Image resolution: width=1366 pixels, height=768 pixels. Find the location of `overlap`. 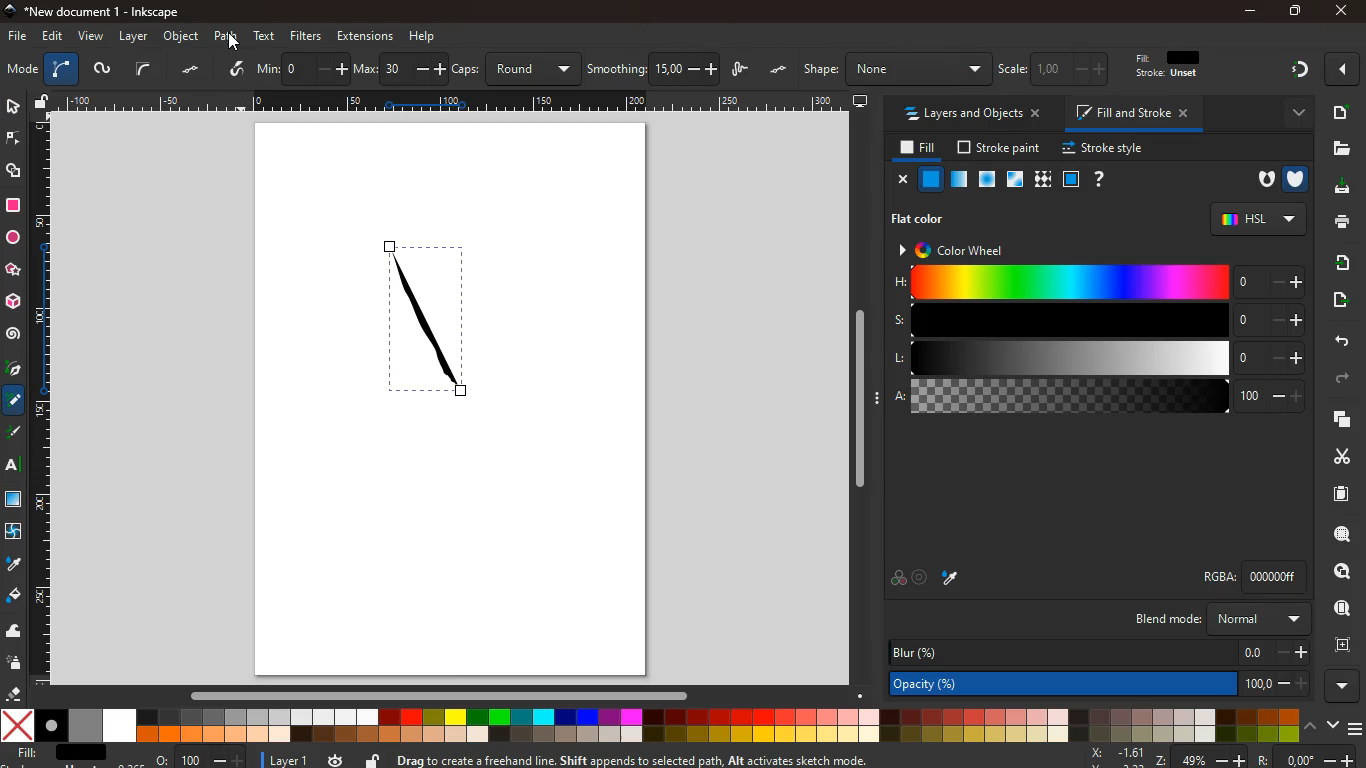

overlap is located at coordinates (898, 579).